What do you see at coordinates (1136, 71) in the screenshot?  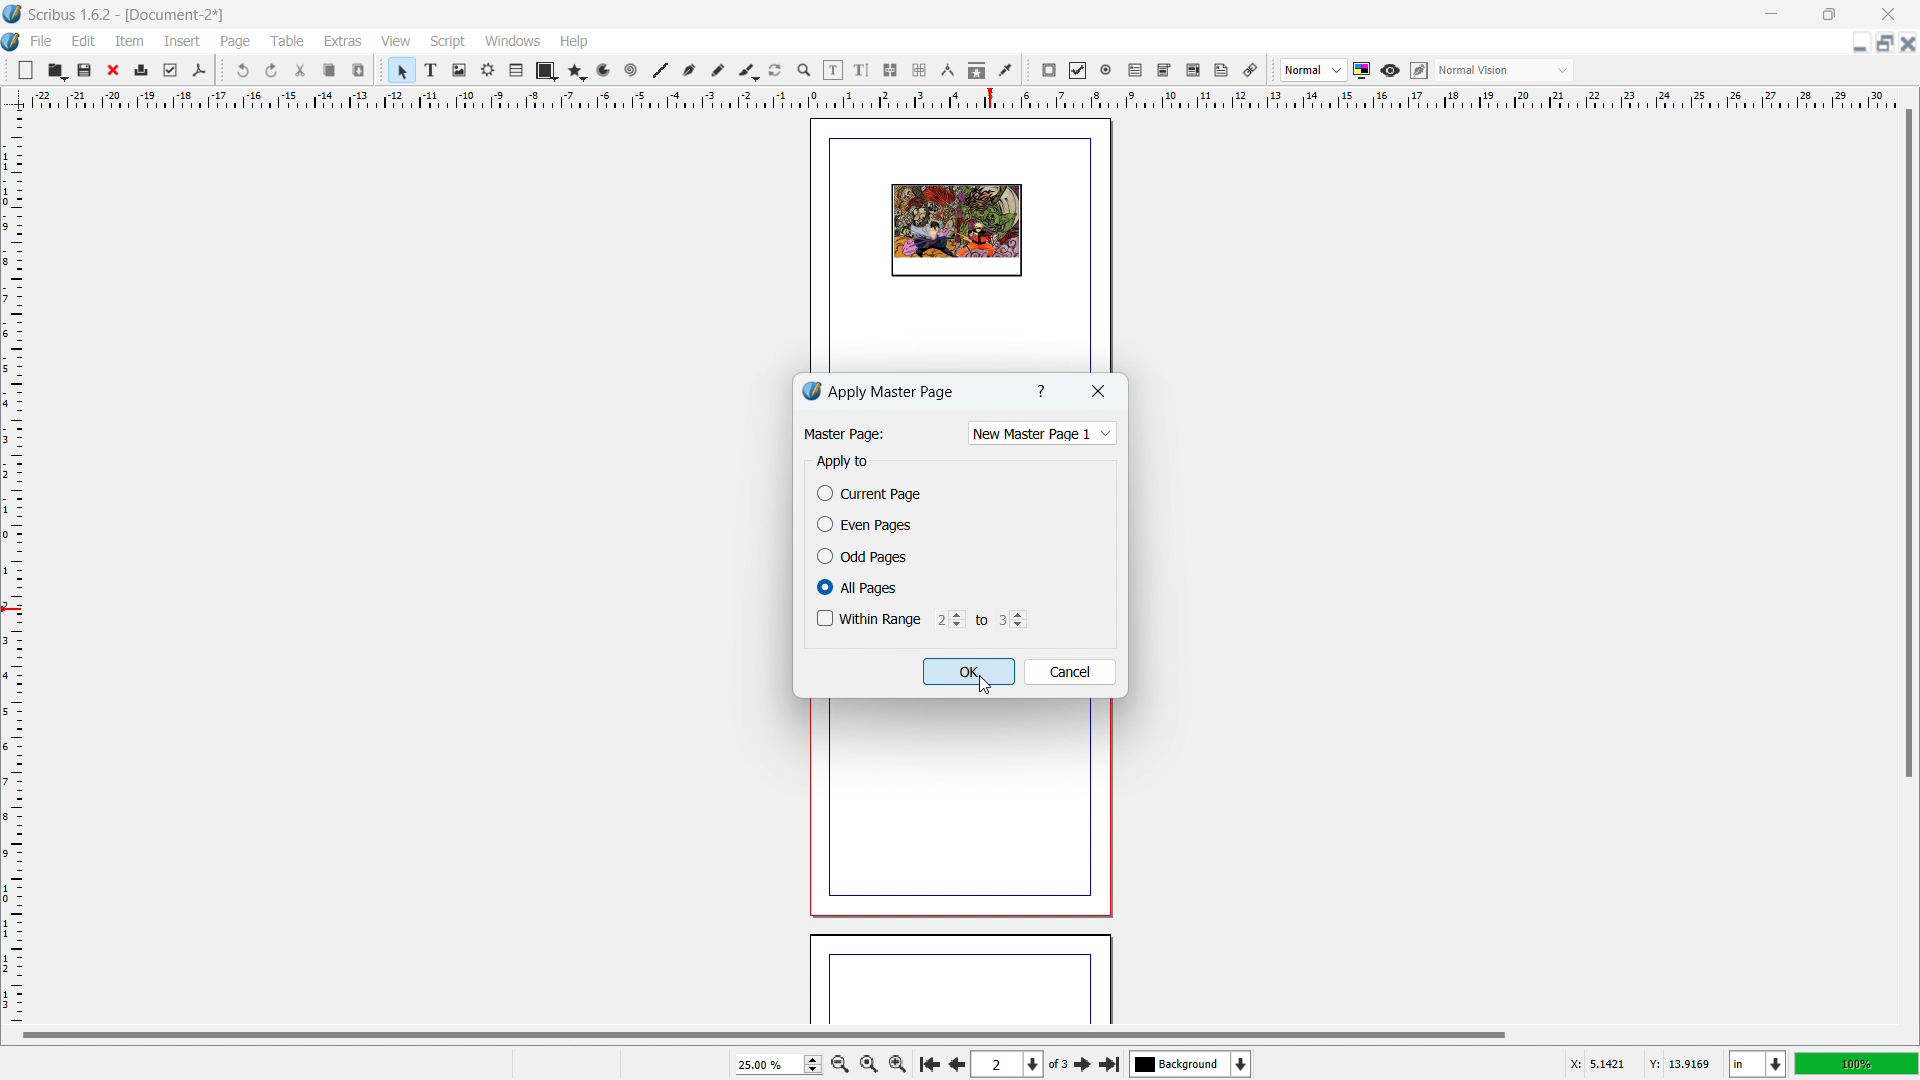 I see `pdf text field` at bounding box center [1136, 71].